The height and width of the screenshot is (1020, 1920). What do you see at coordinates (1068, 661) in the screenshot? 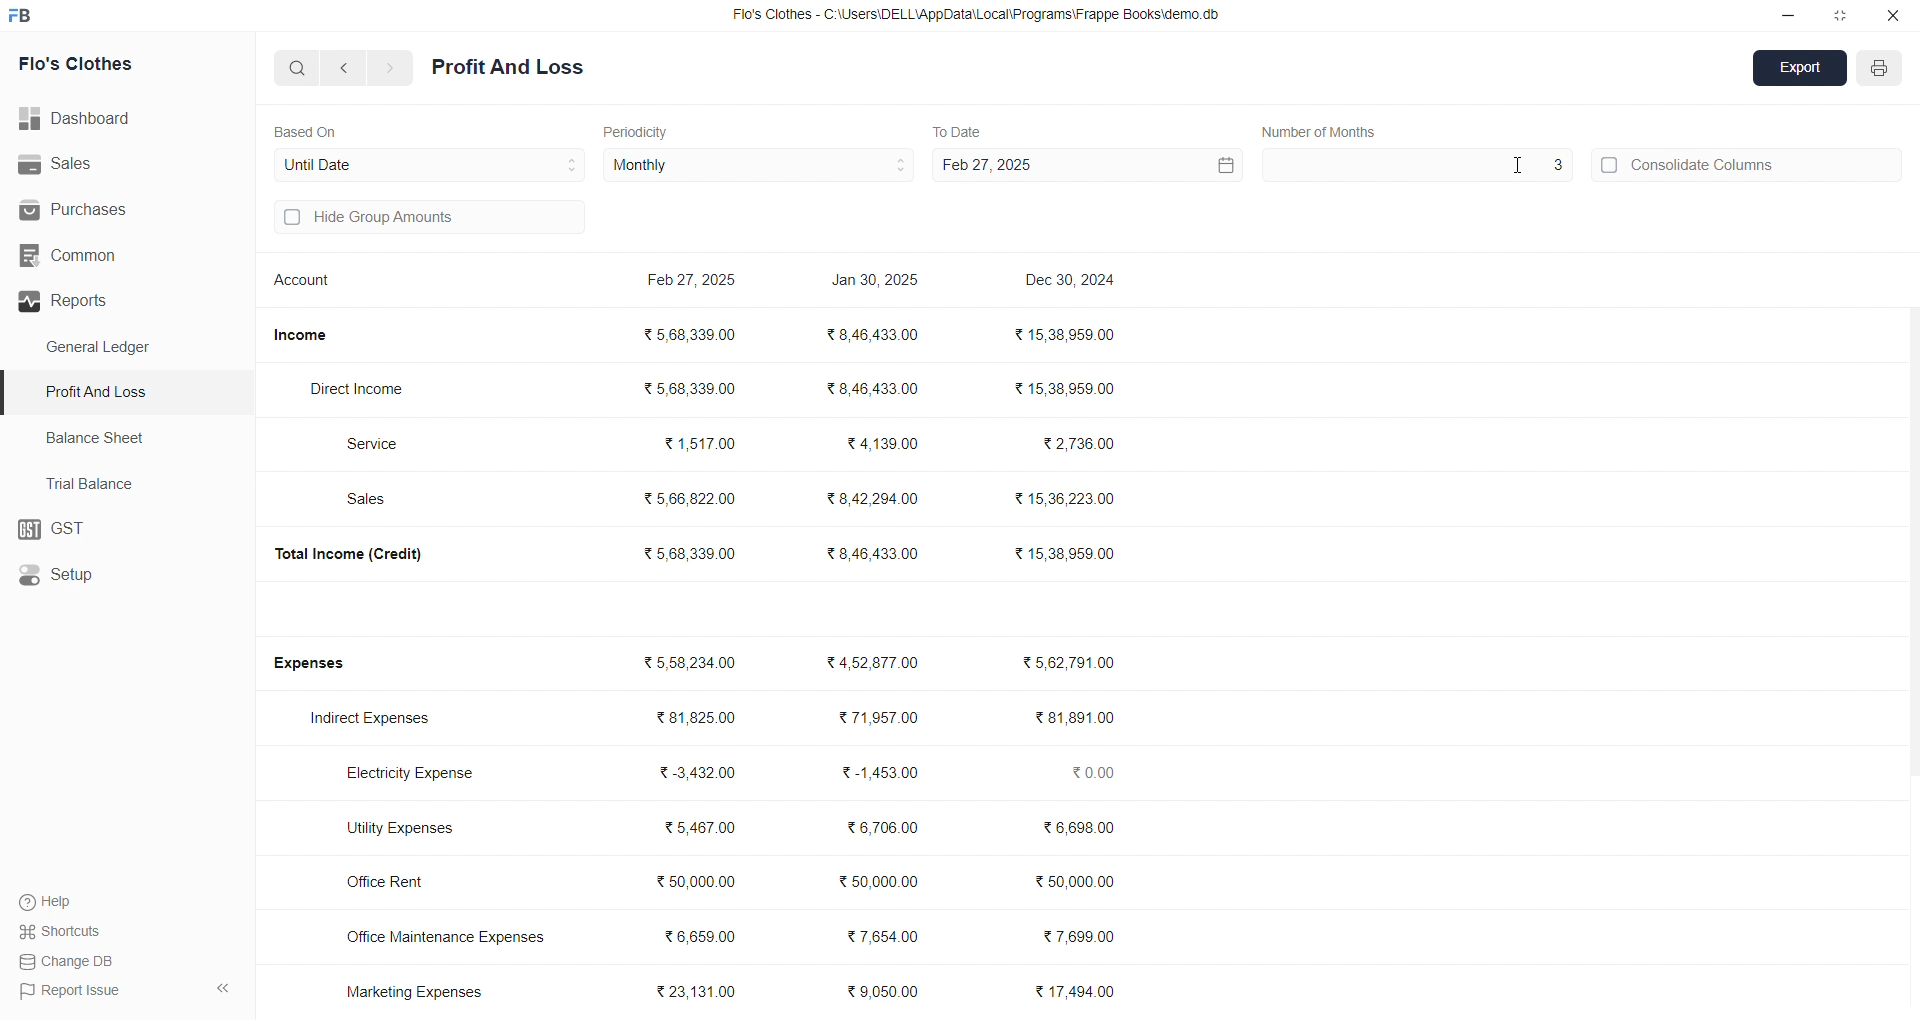
I see `₹5,62,791.00` at bounding box center [1068, 661].